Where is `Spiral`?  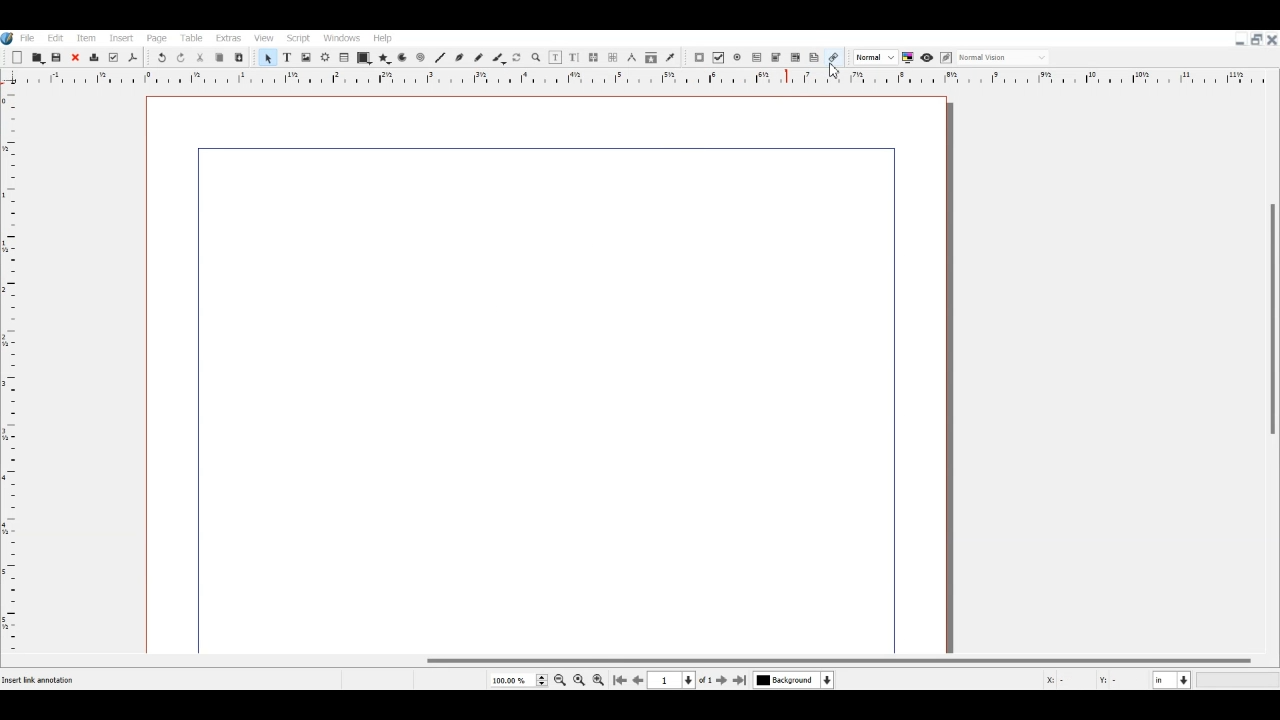
Spiral is located at coordinates (420, 58).